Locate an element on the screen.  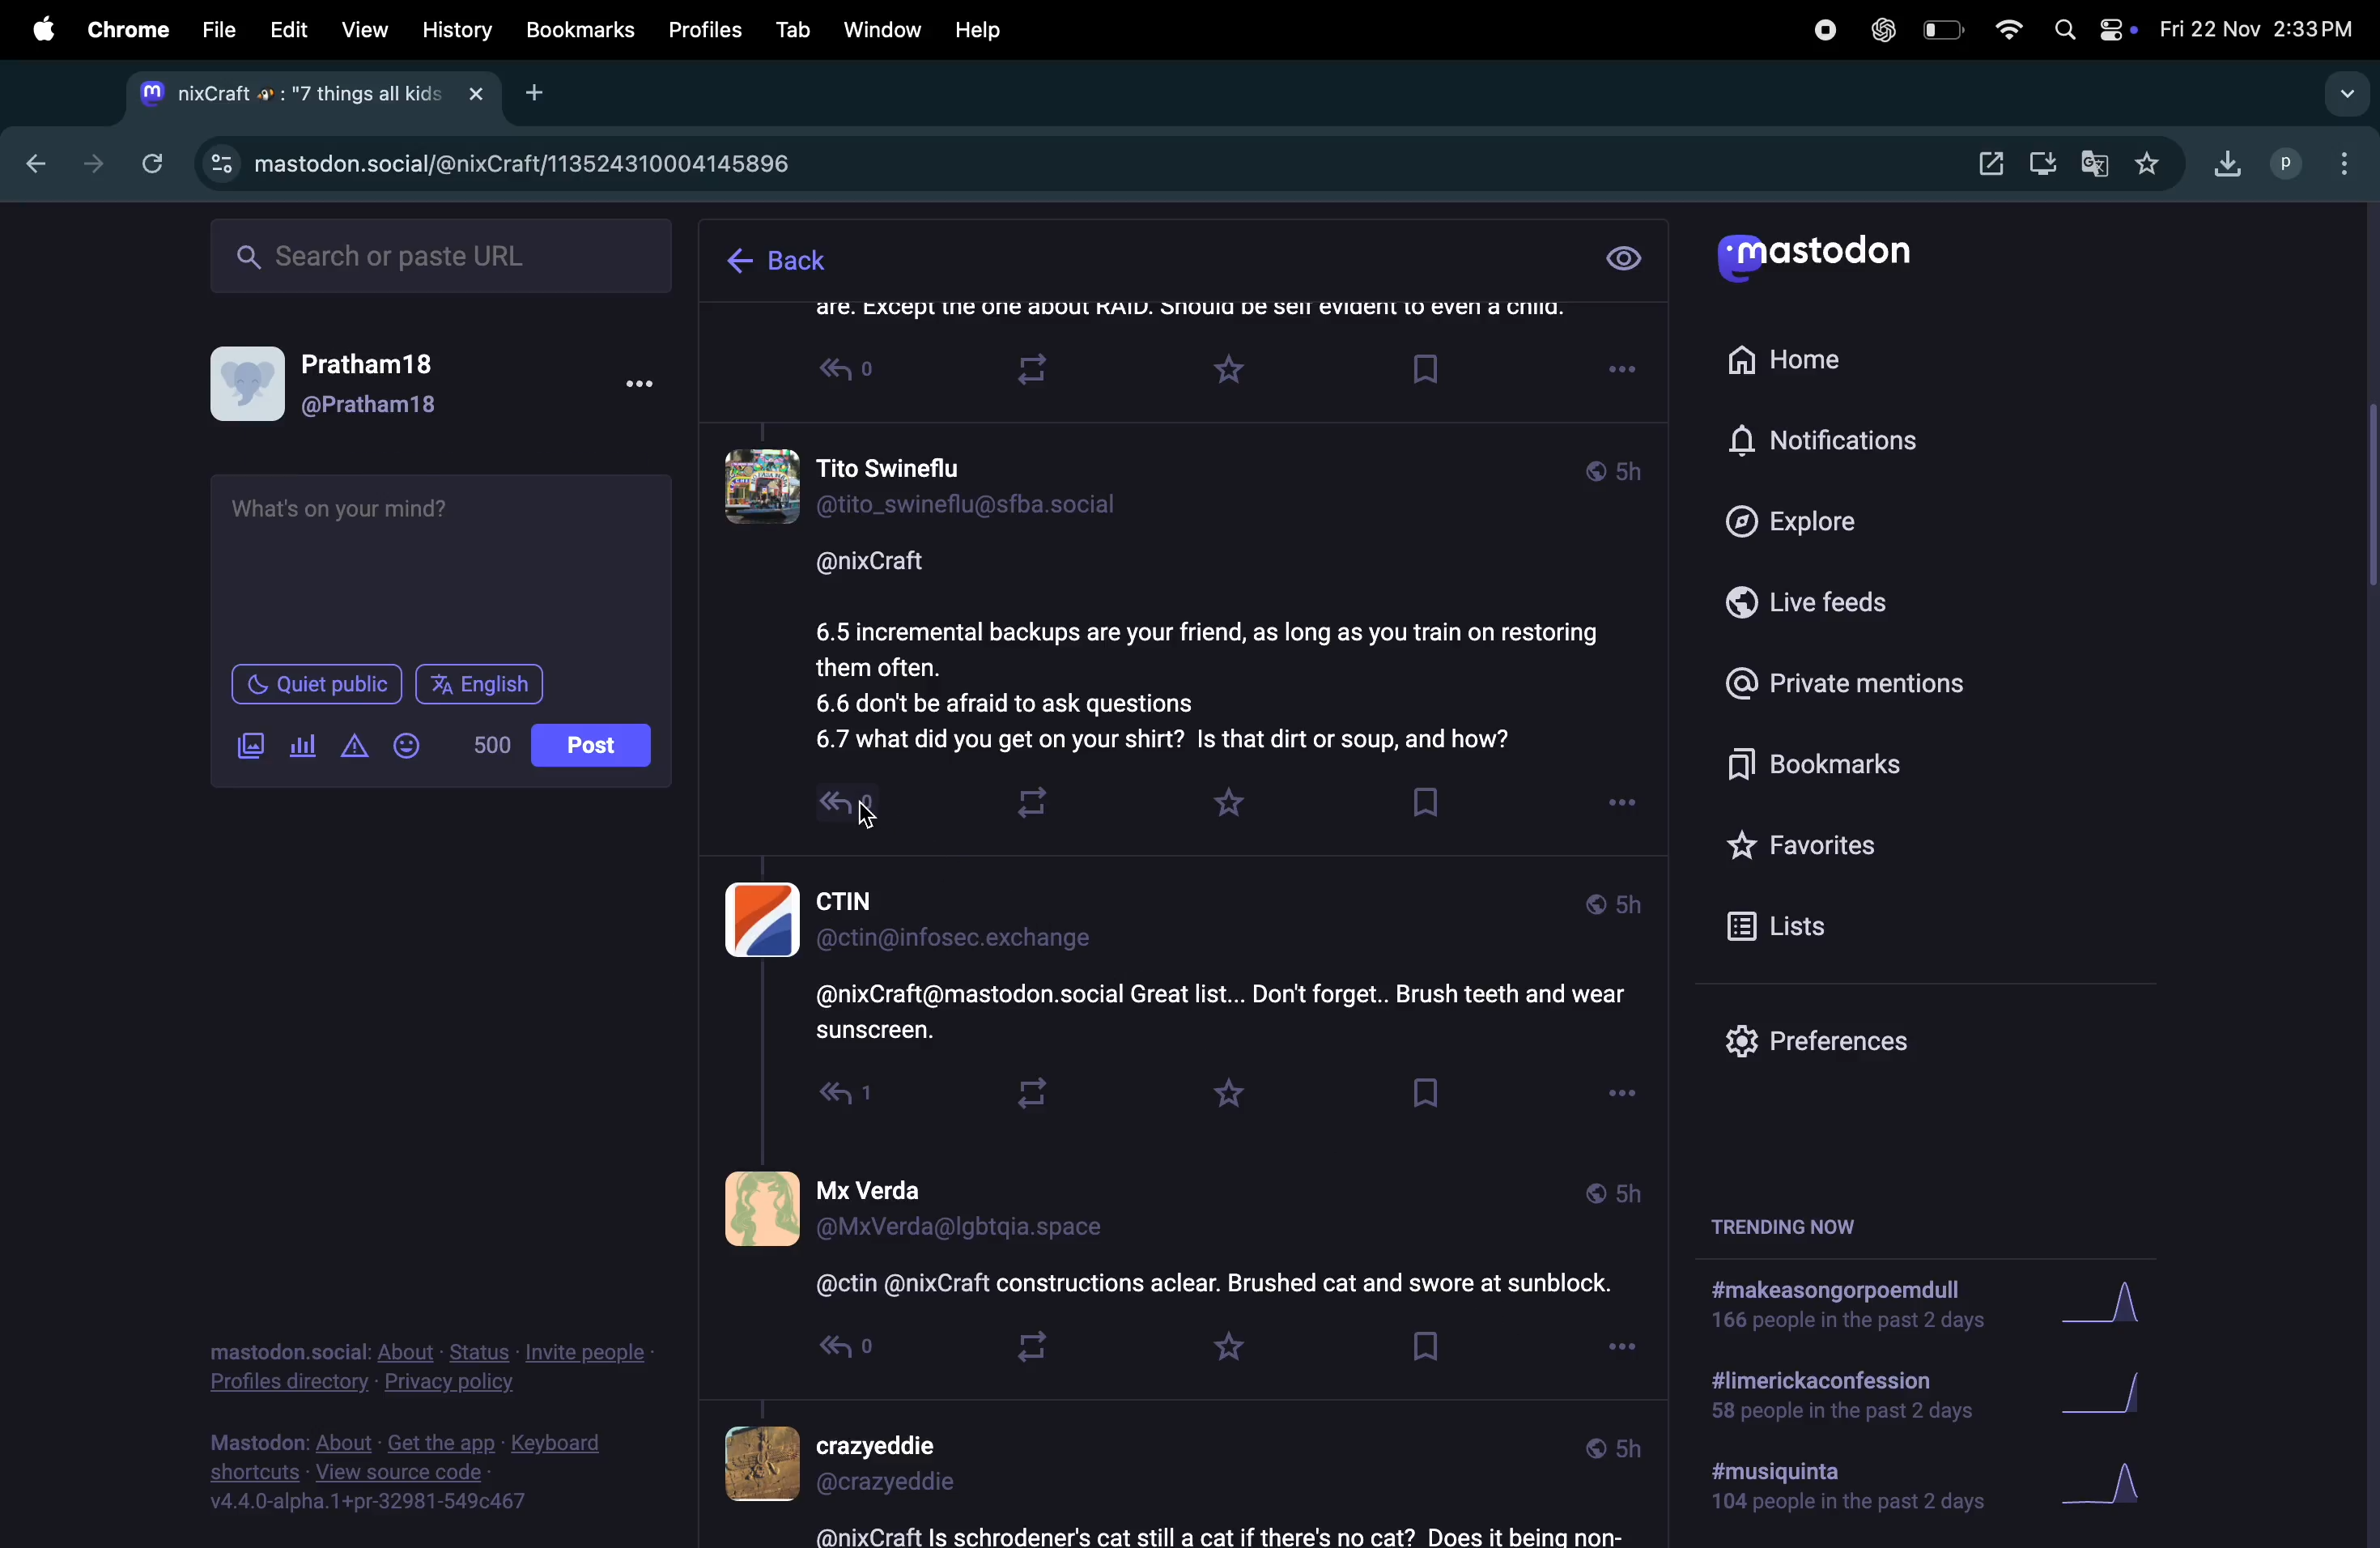
Options is located at coordinates (1623, 372).